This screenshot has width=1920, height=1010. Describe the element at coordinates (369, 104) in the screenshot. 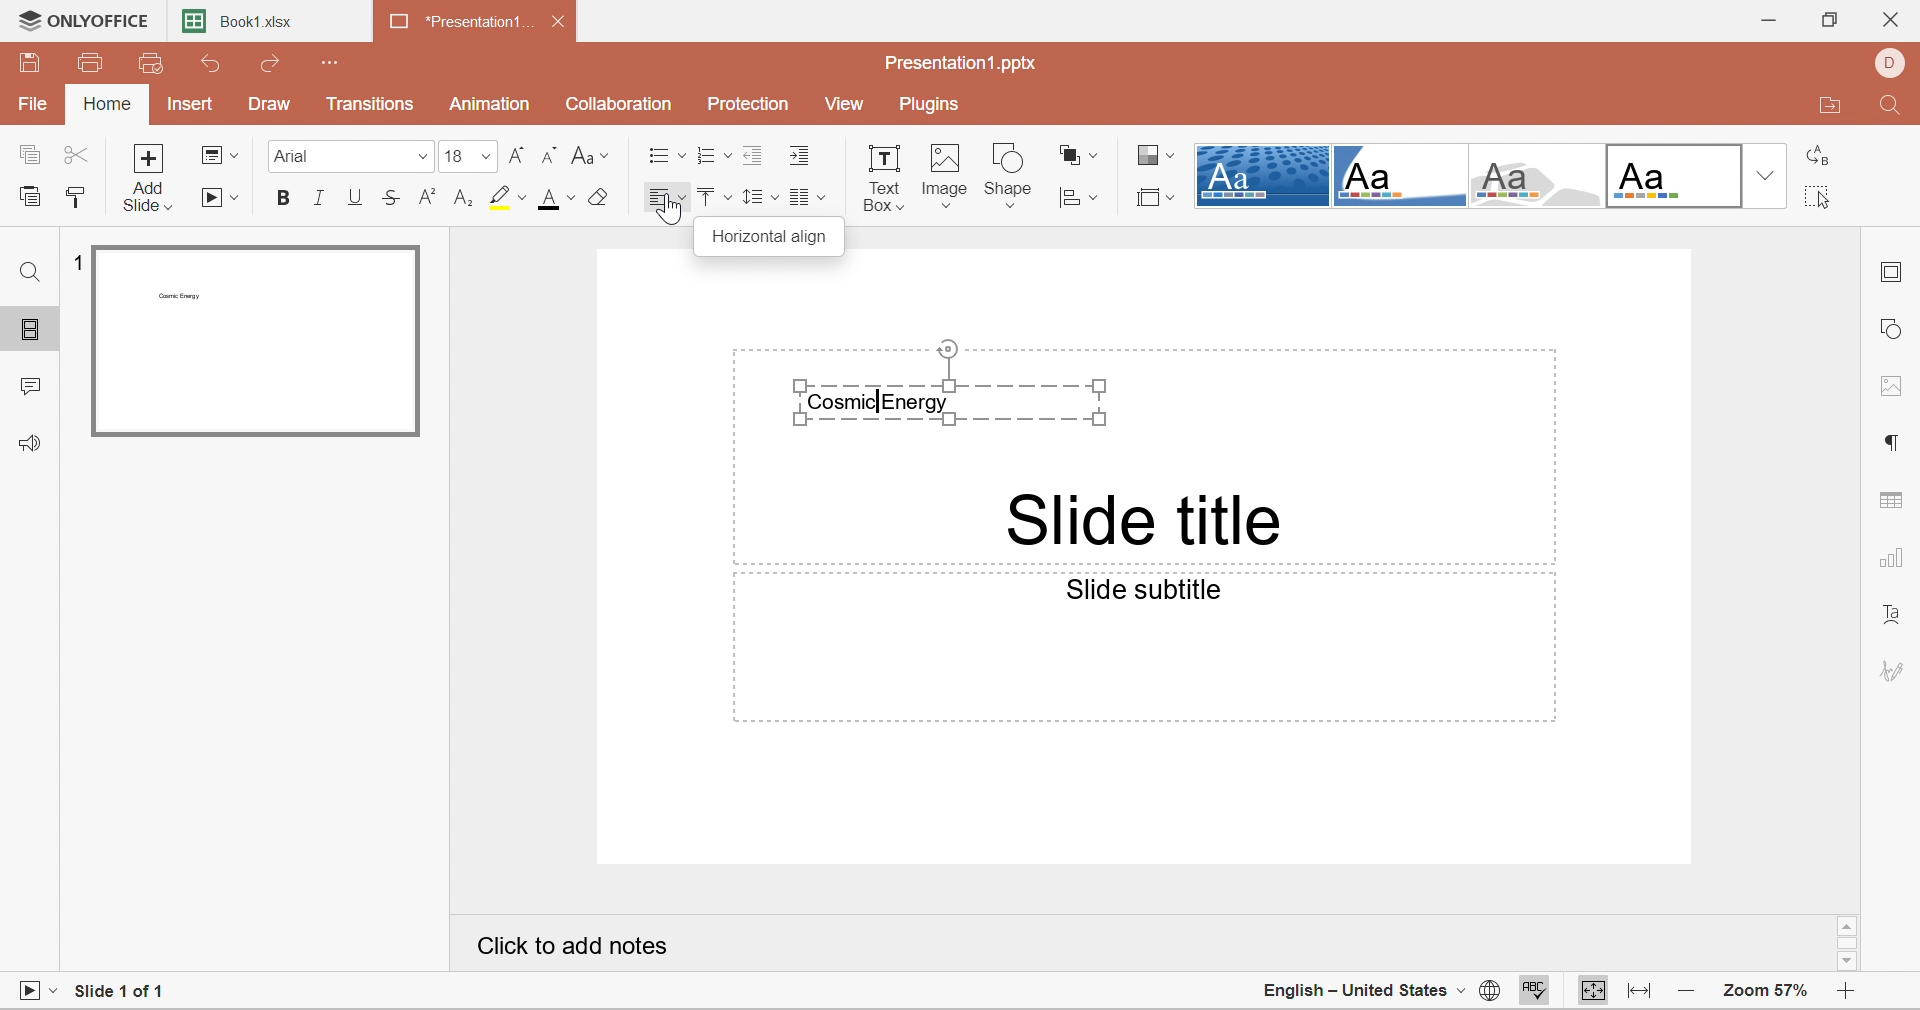

I see `Transitions` at that location.